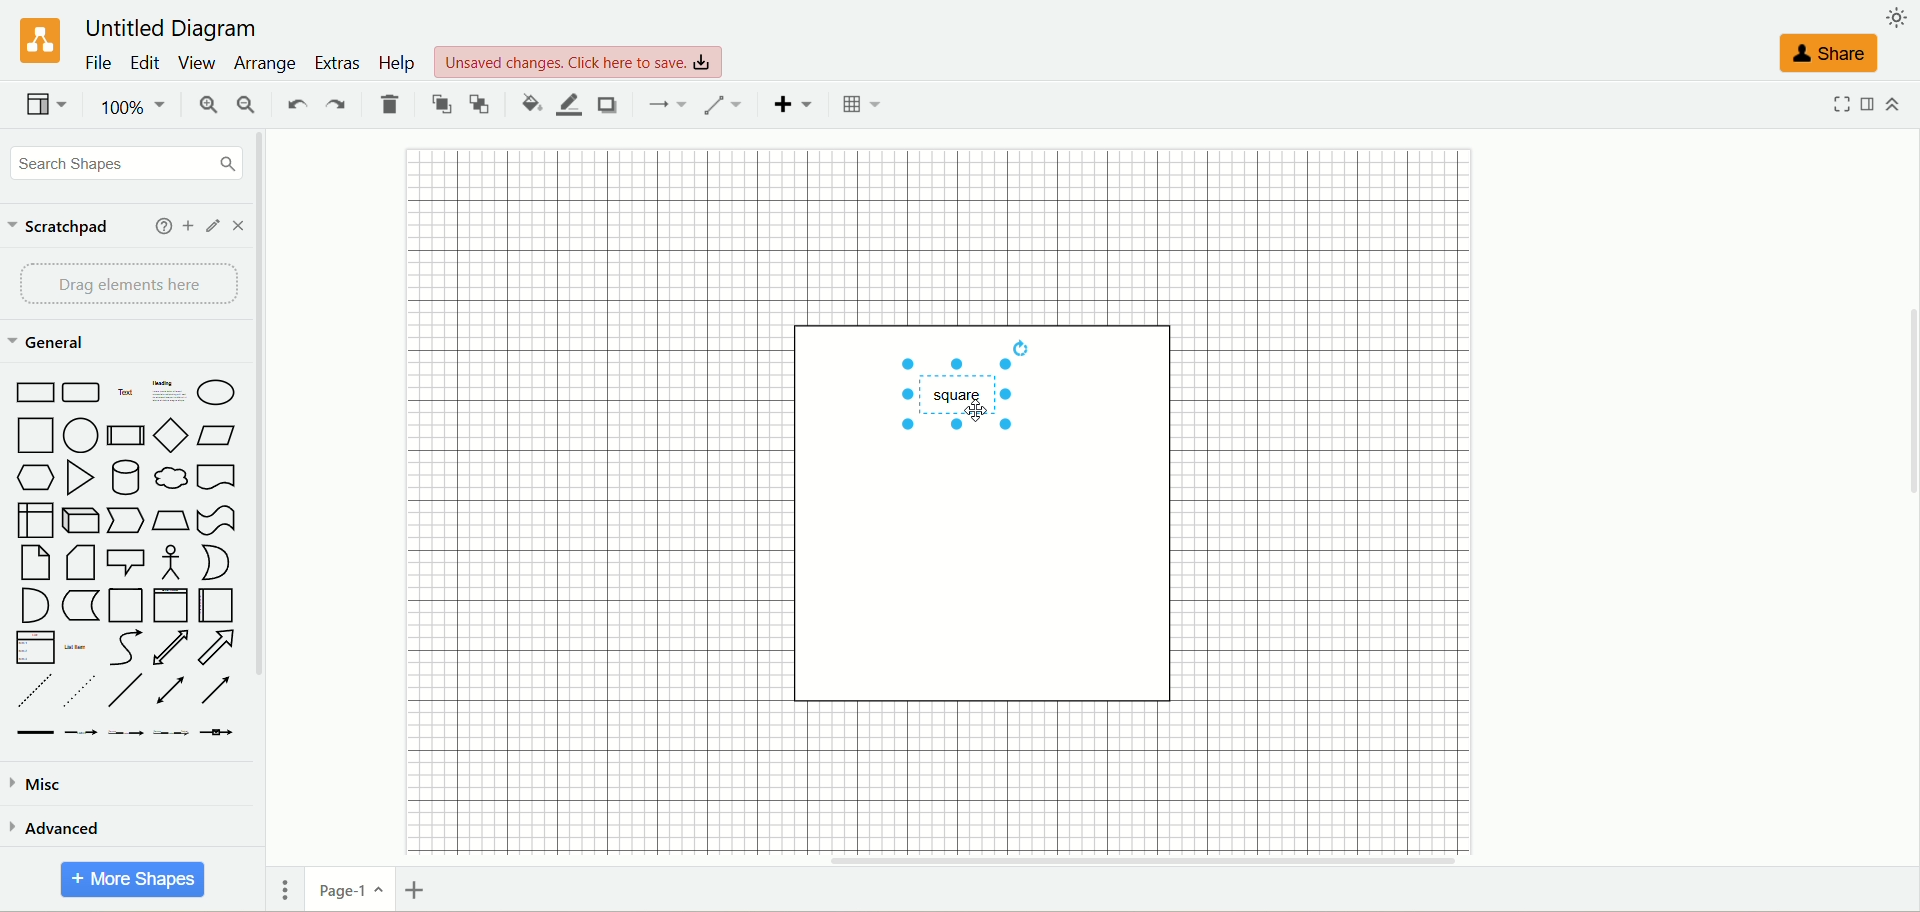 The width and height of the screenshot is (1920, 912). Describe the element at coordinates (274, 486) in the screenshot. I see `vertical scroll bar` at that location.